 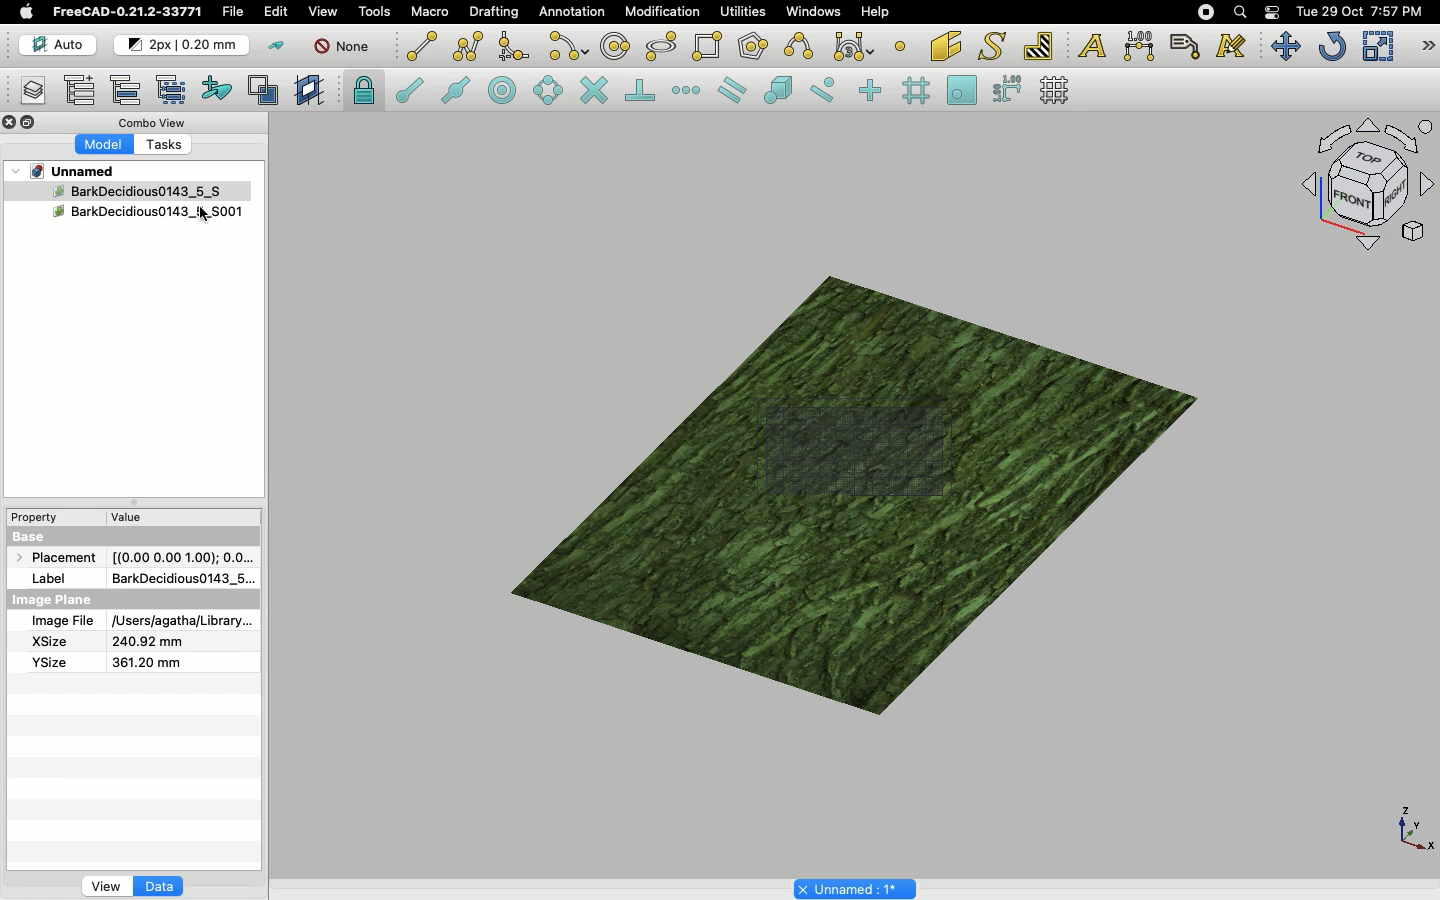 I want to click on Circle, so click(x=616, y=49).